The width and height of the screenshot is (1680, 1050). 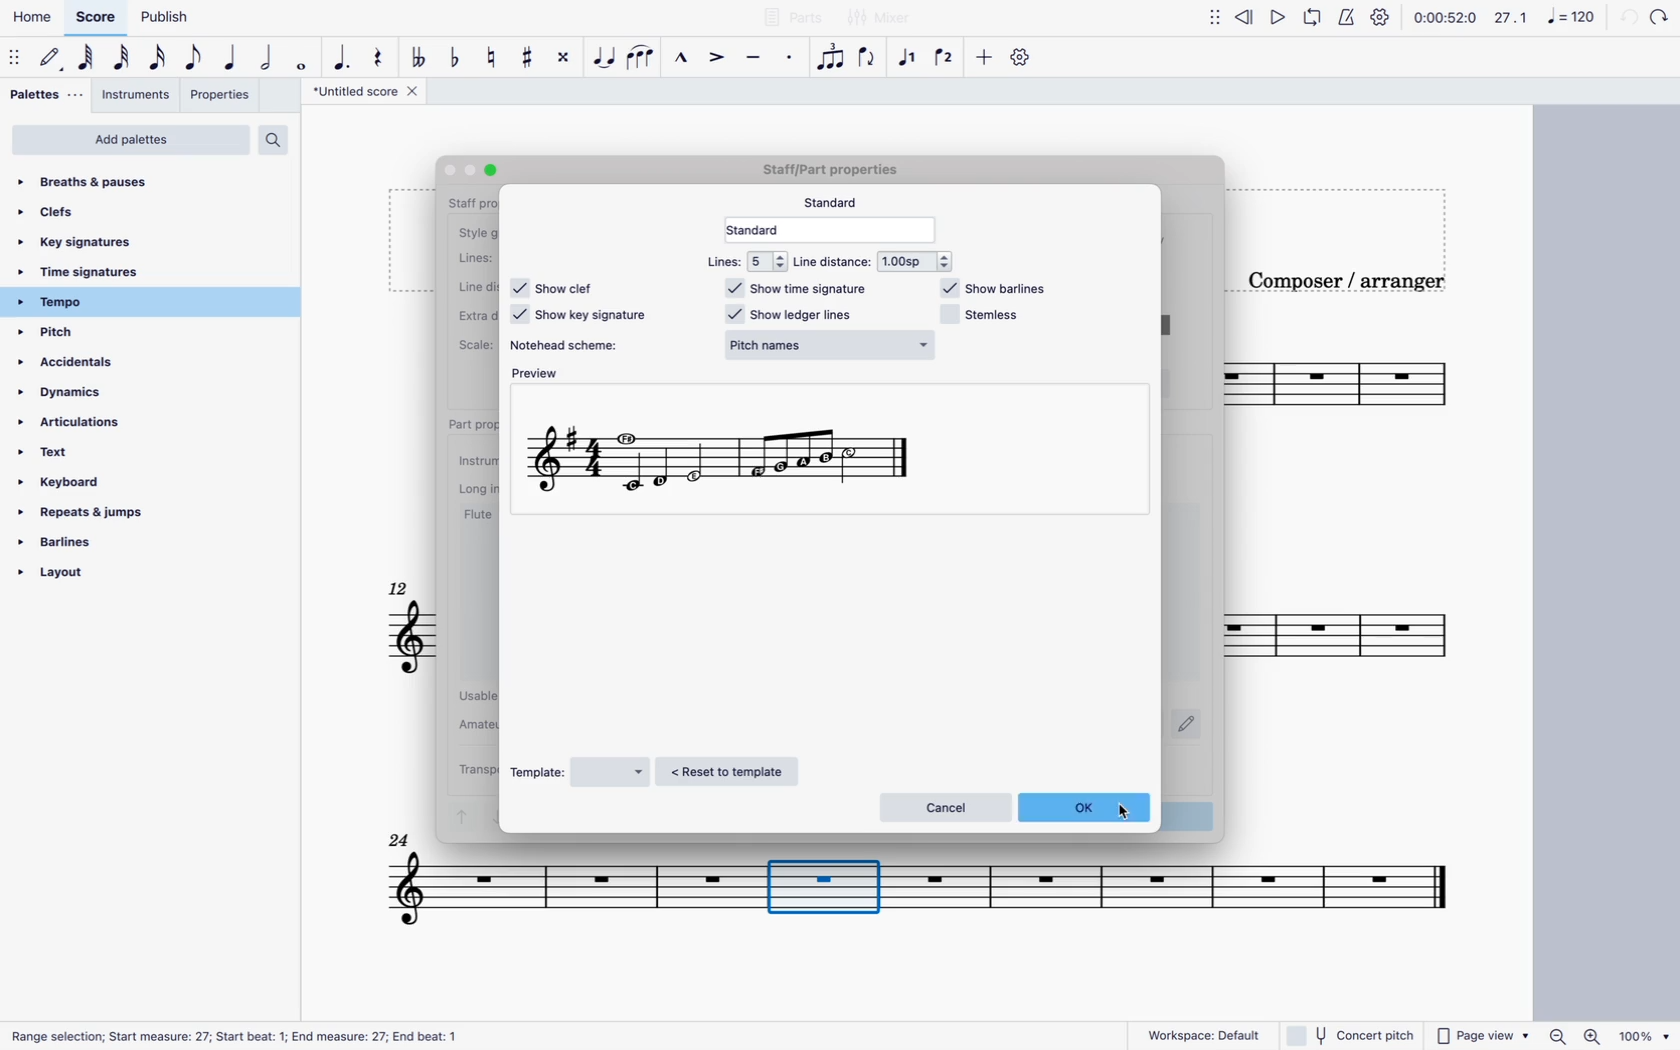 What do you see at coordinates (226, 98) in the screenshot?
I see `properties` at bounding box center [226, 98].